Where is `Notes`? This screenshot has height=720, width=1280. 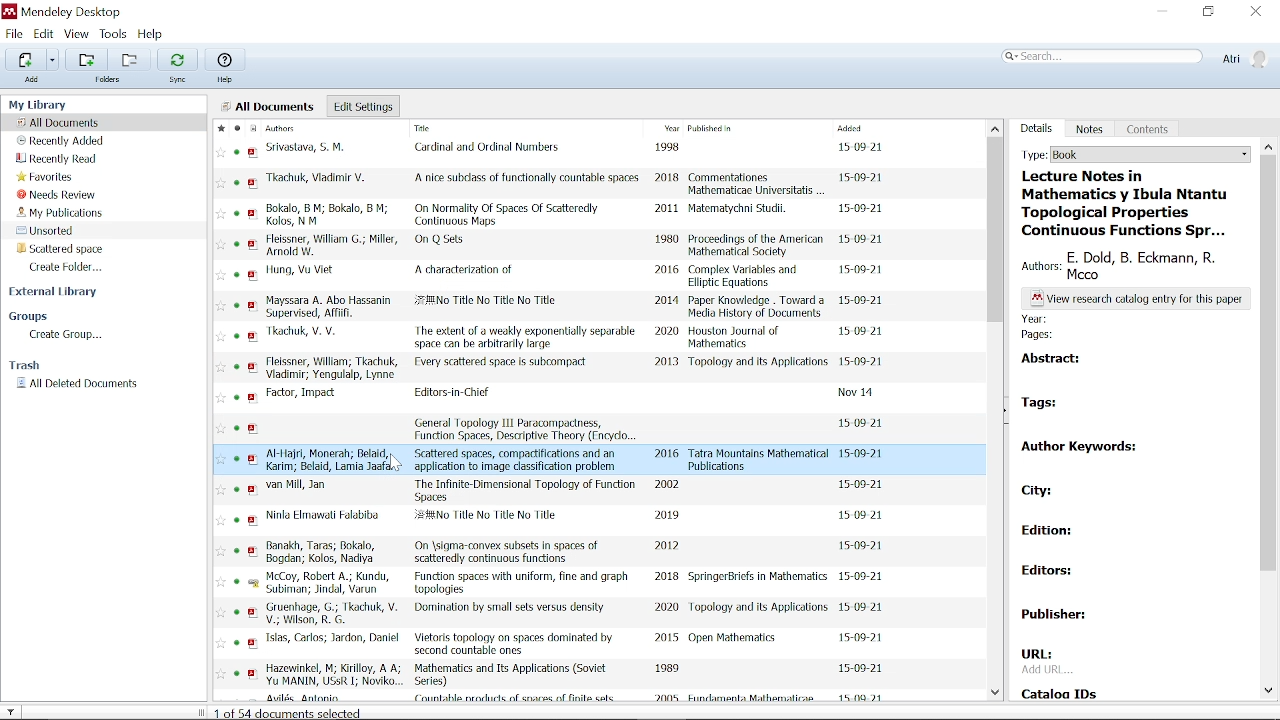 Notes is located at coordinates (1090, 129).